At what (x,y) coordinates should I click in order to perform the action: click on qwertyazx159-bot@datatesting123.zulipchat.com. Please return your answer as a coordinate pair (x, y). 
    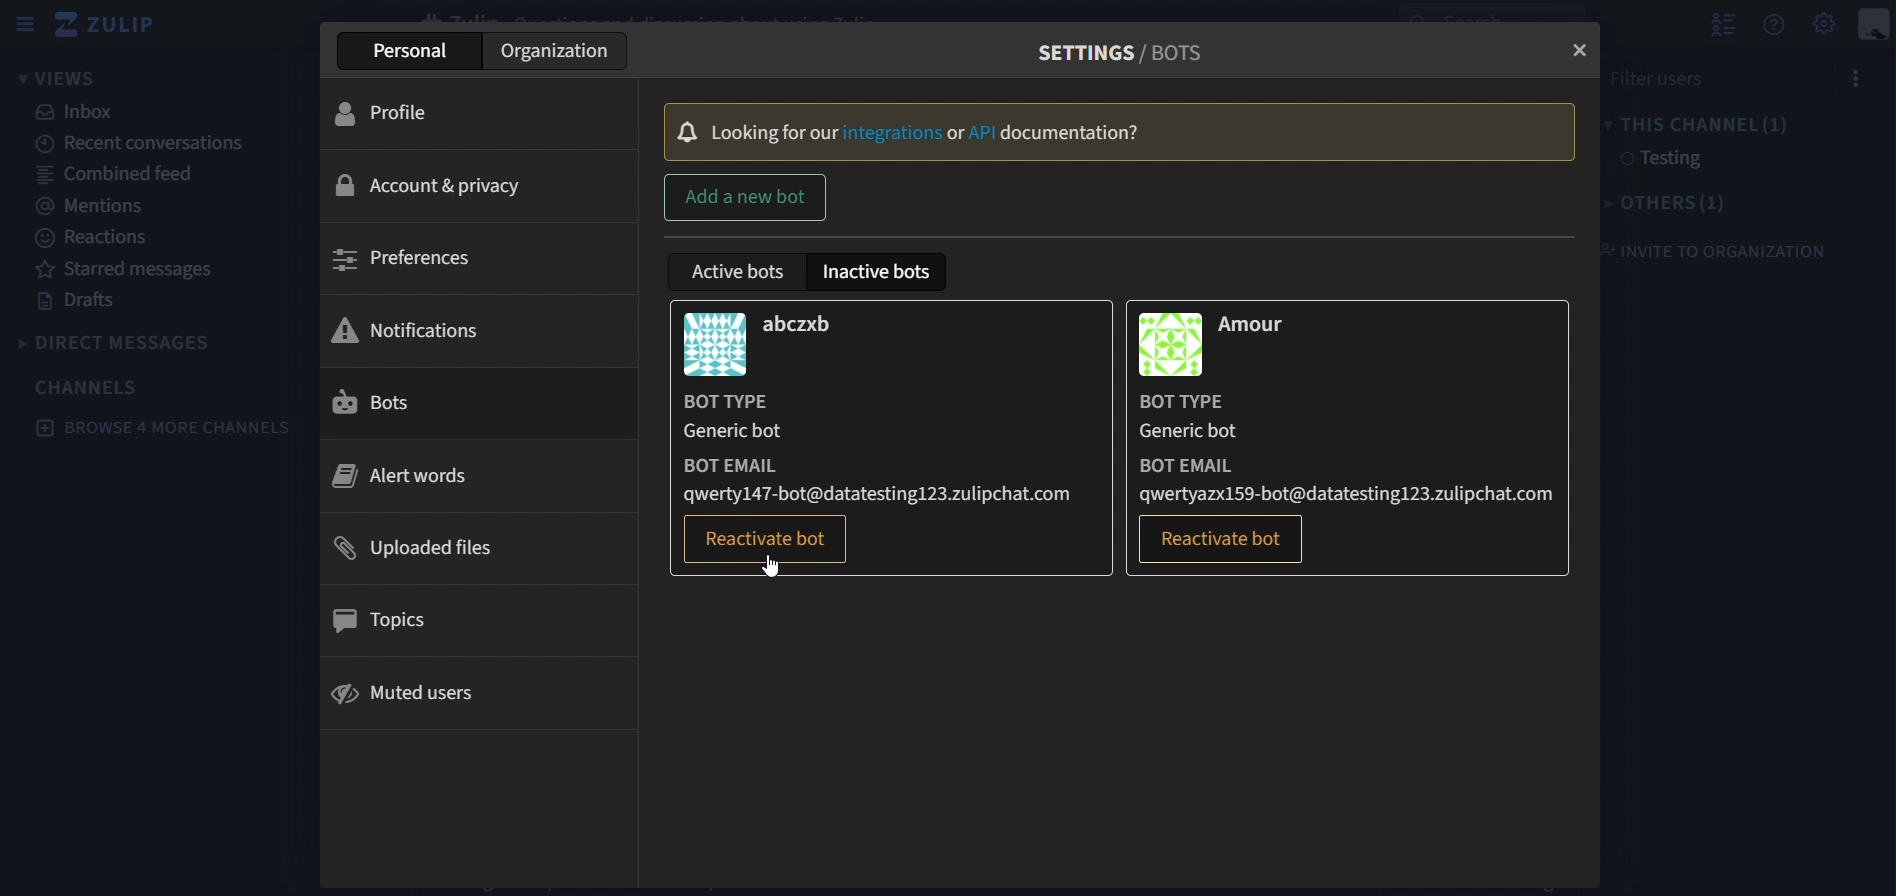
    Looking at the image, I should click on (1349, 496).